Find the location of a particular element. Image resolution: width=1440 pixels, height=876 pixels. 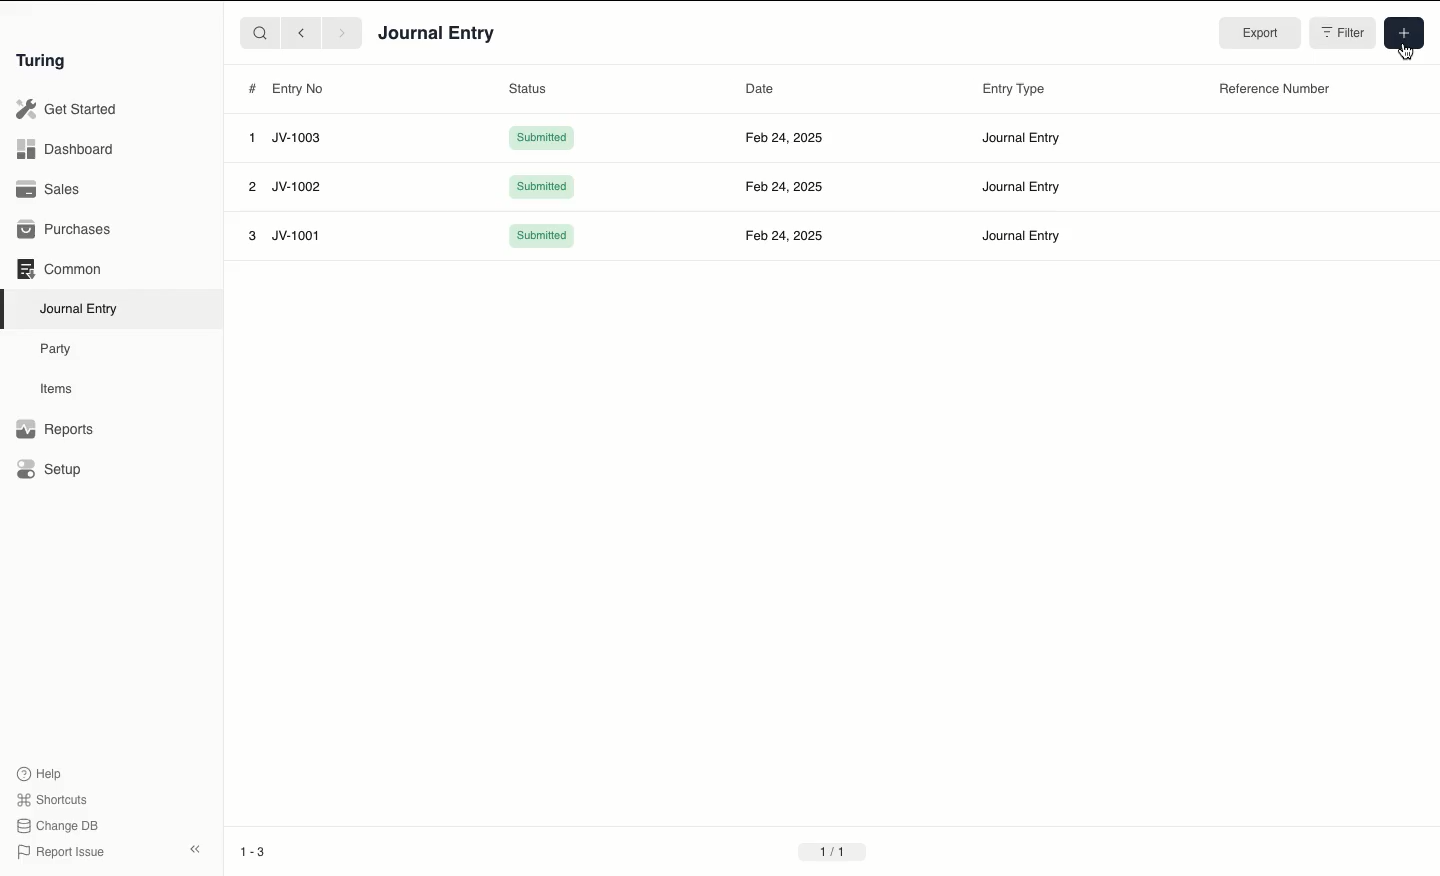

JV-1001 is located at coordinates (296, 236).